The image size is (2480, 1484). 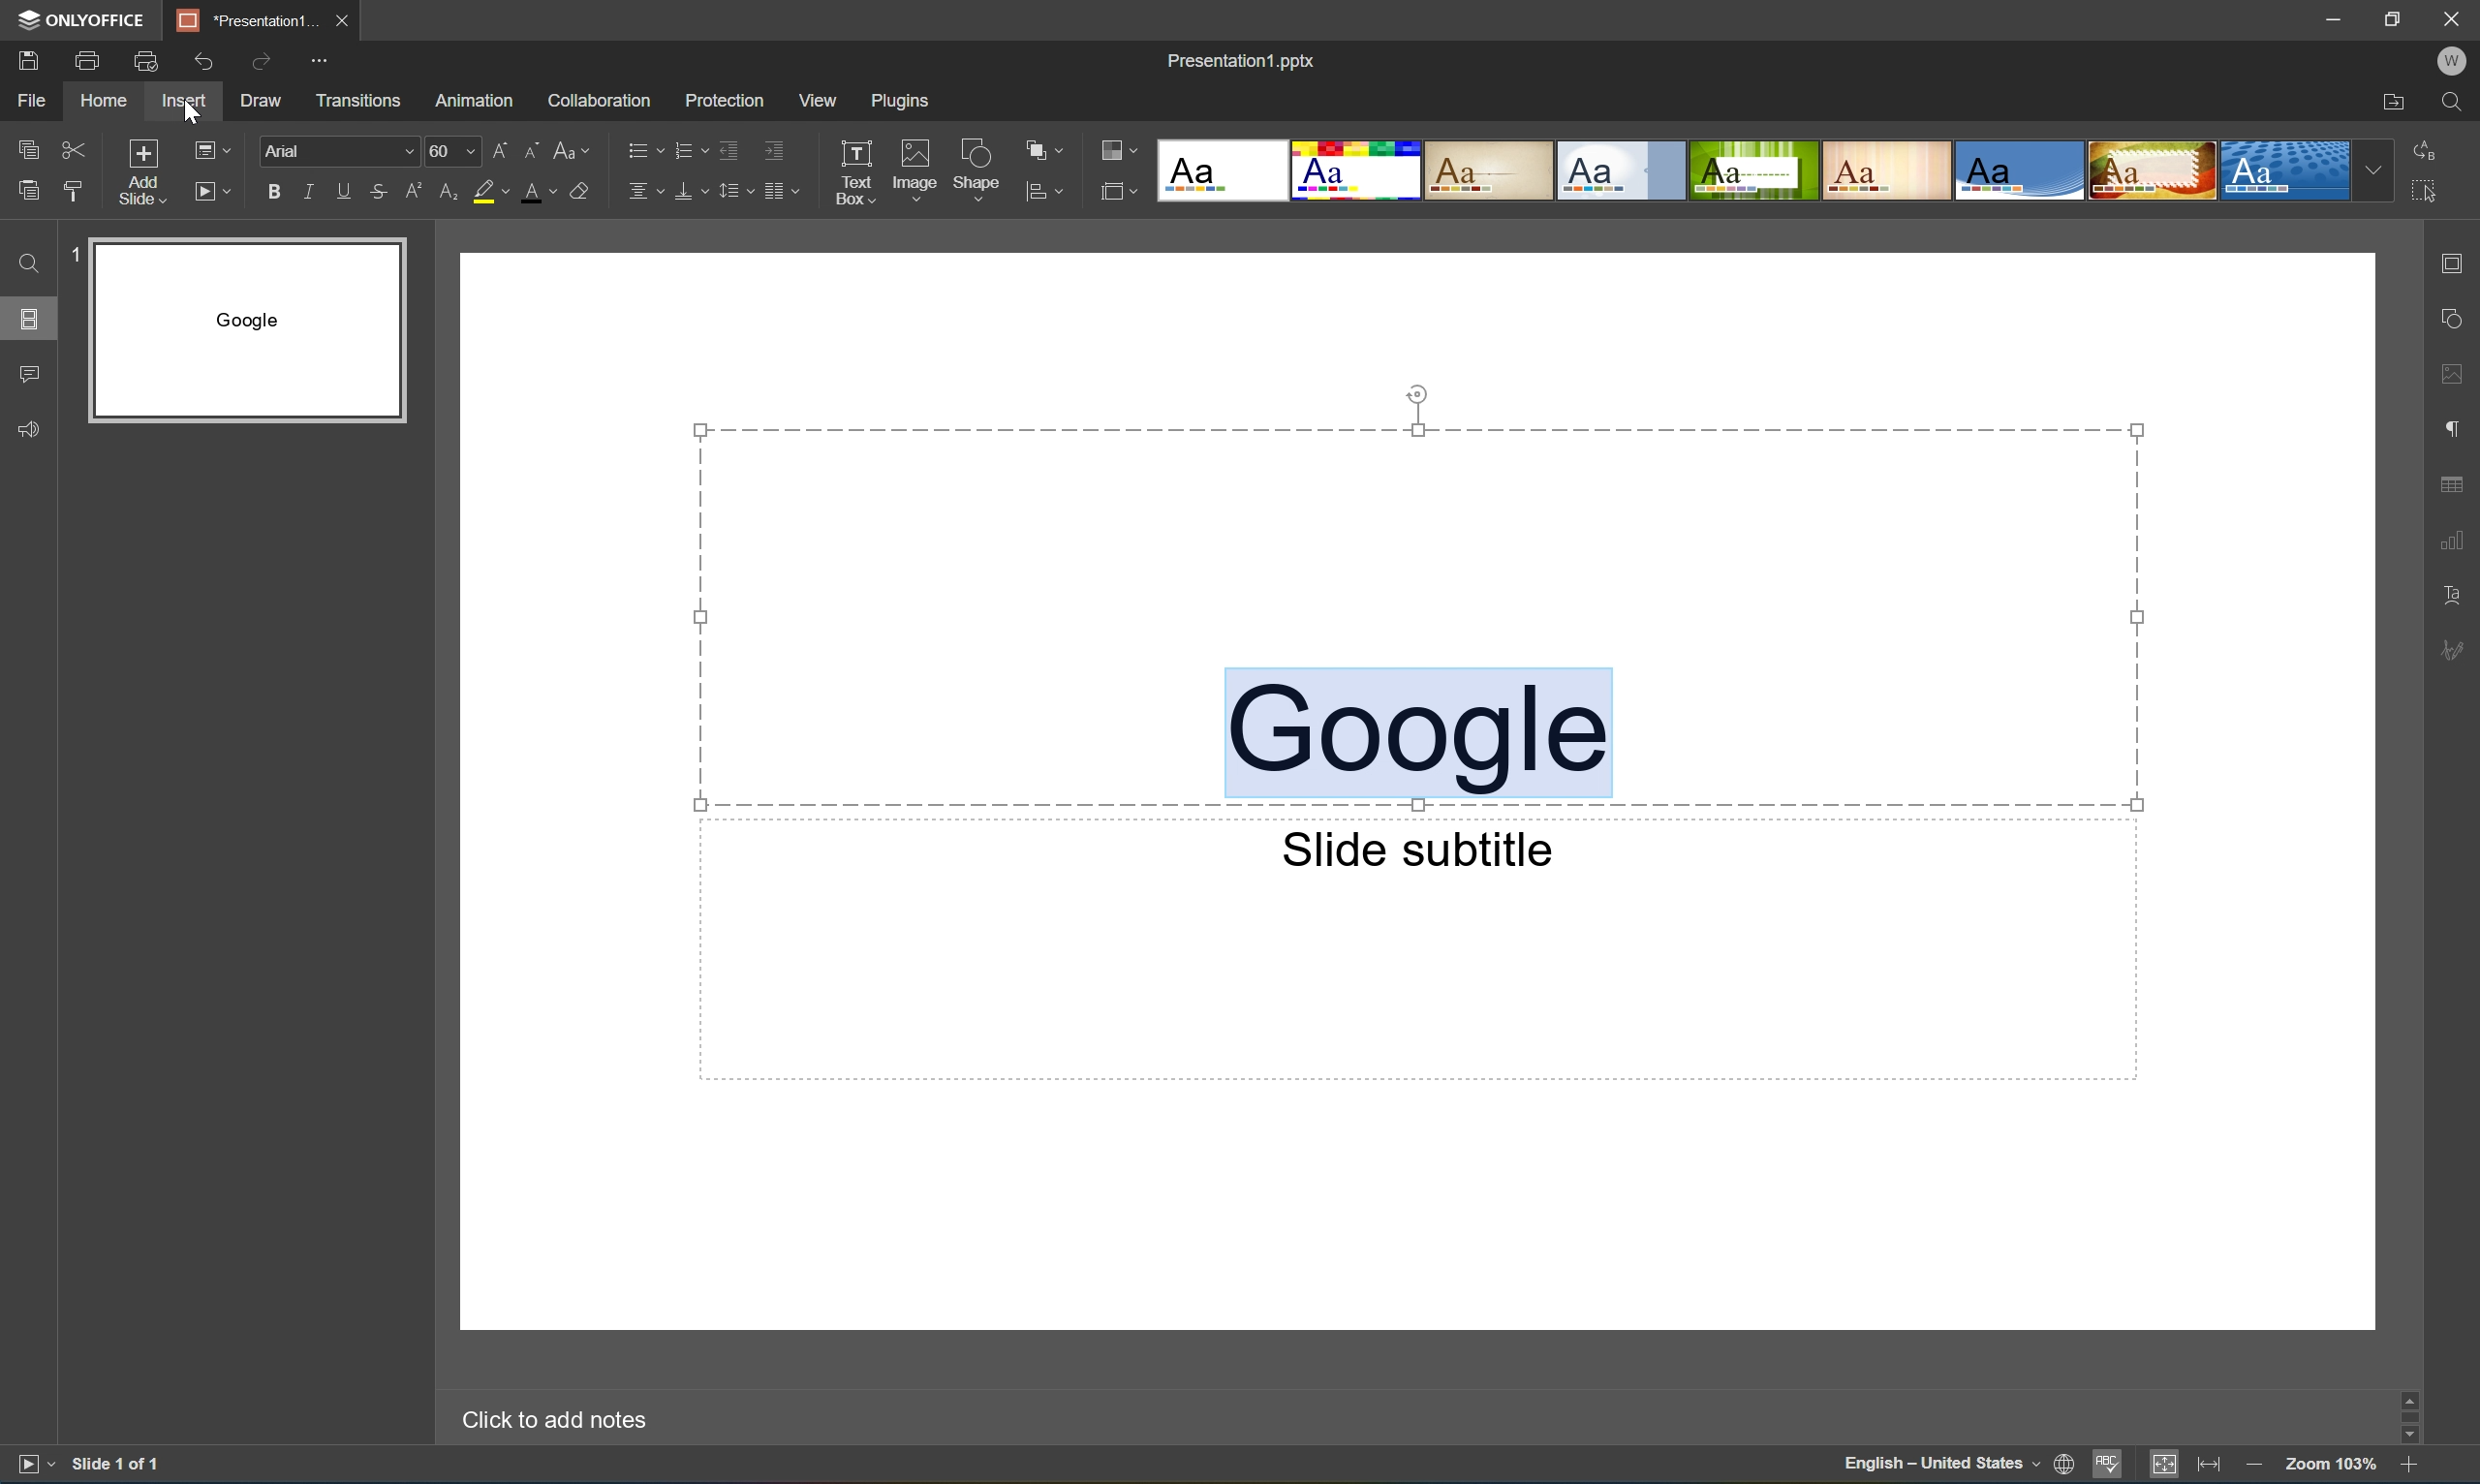 What do you see at coordinates (28, 377) in the screenshot?
I see `Comments` at bounding box center [28, 377].